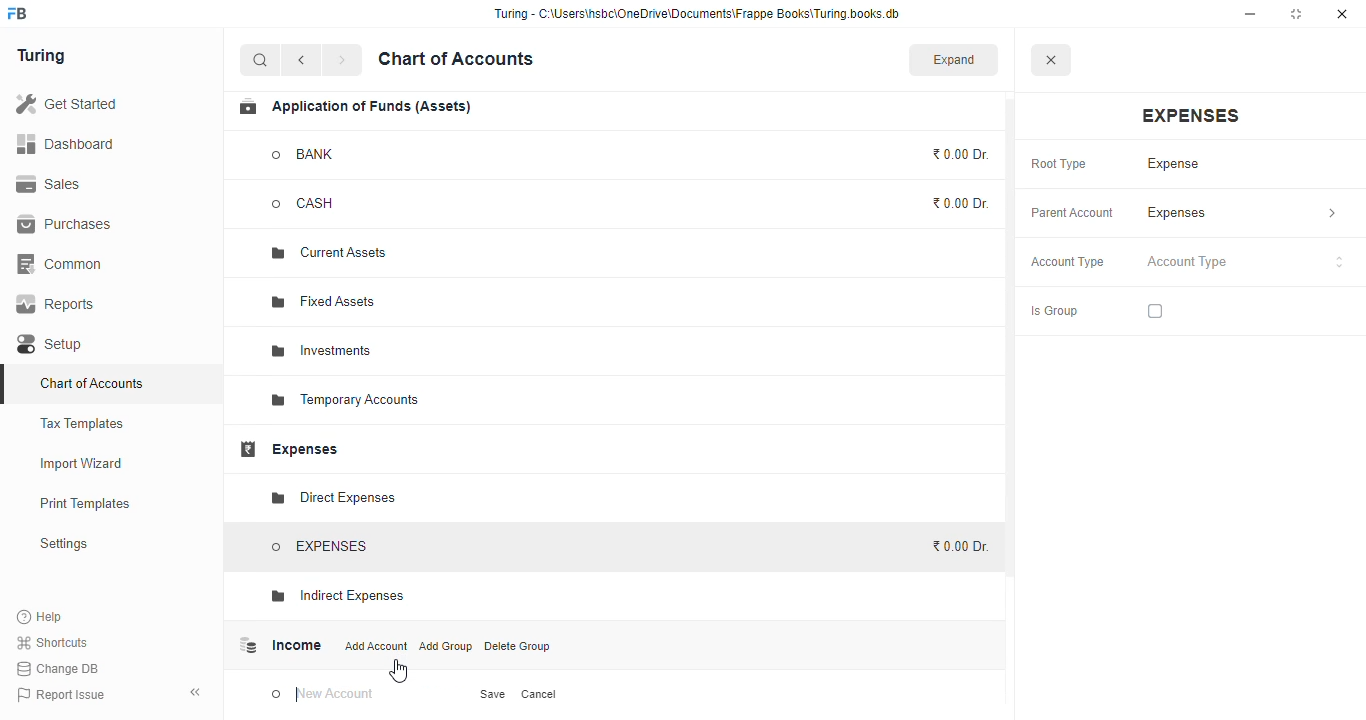  Describe the element at coordinates (1073, 214) in the screenshot. I see `parent account` at that location.